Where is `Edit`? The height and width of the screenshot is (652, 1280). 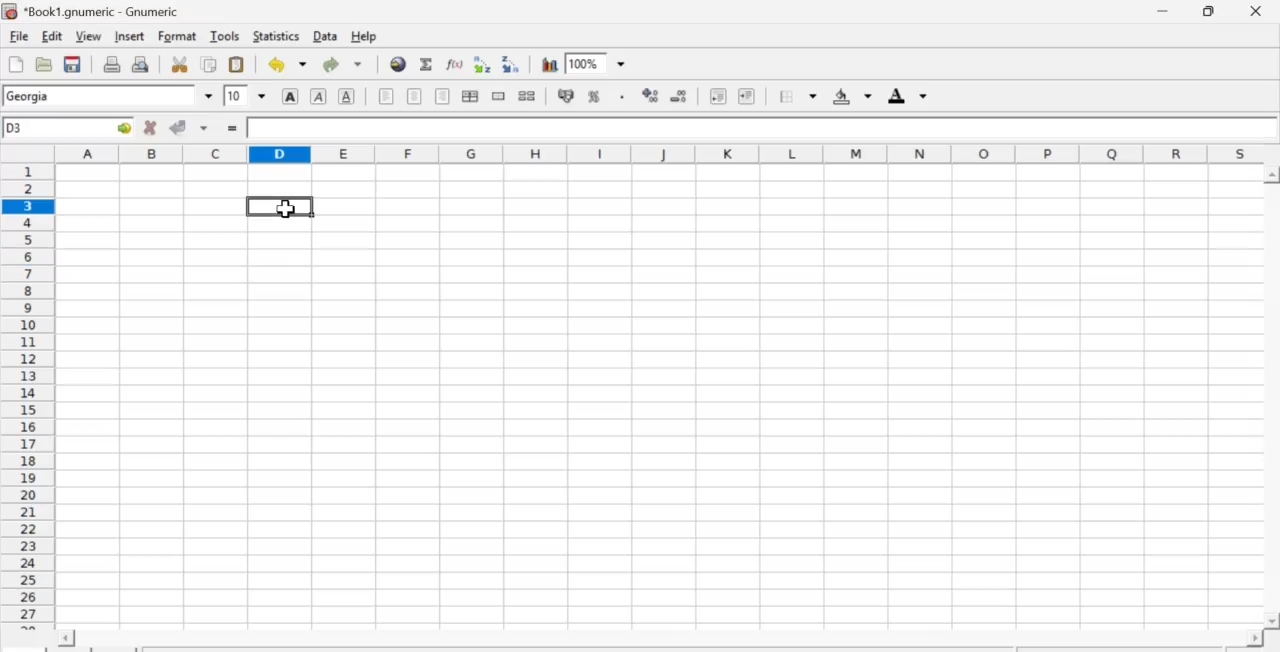
Edit is located at coordinates (53, 35).